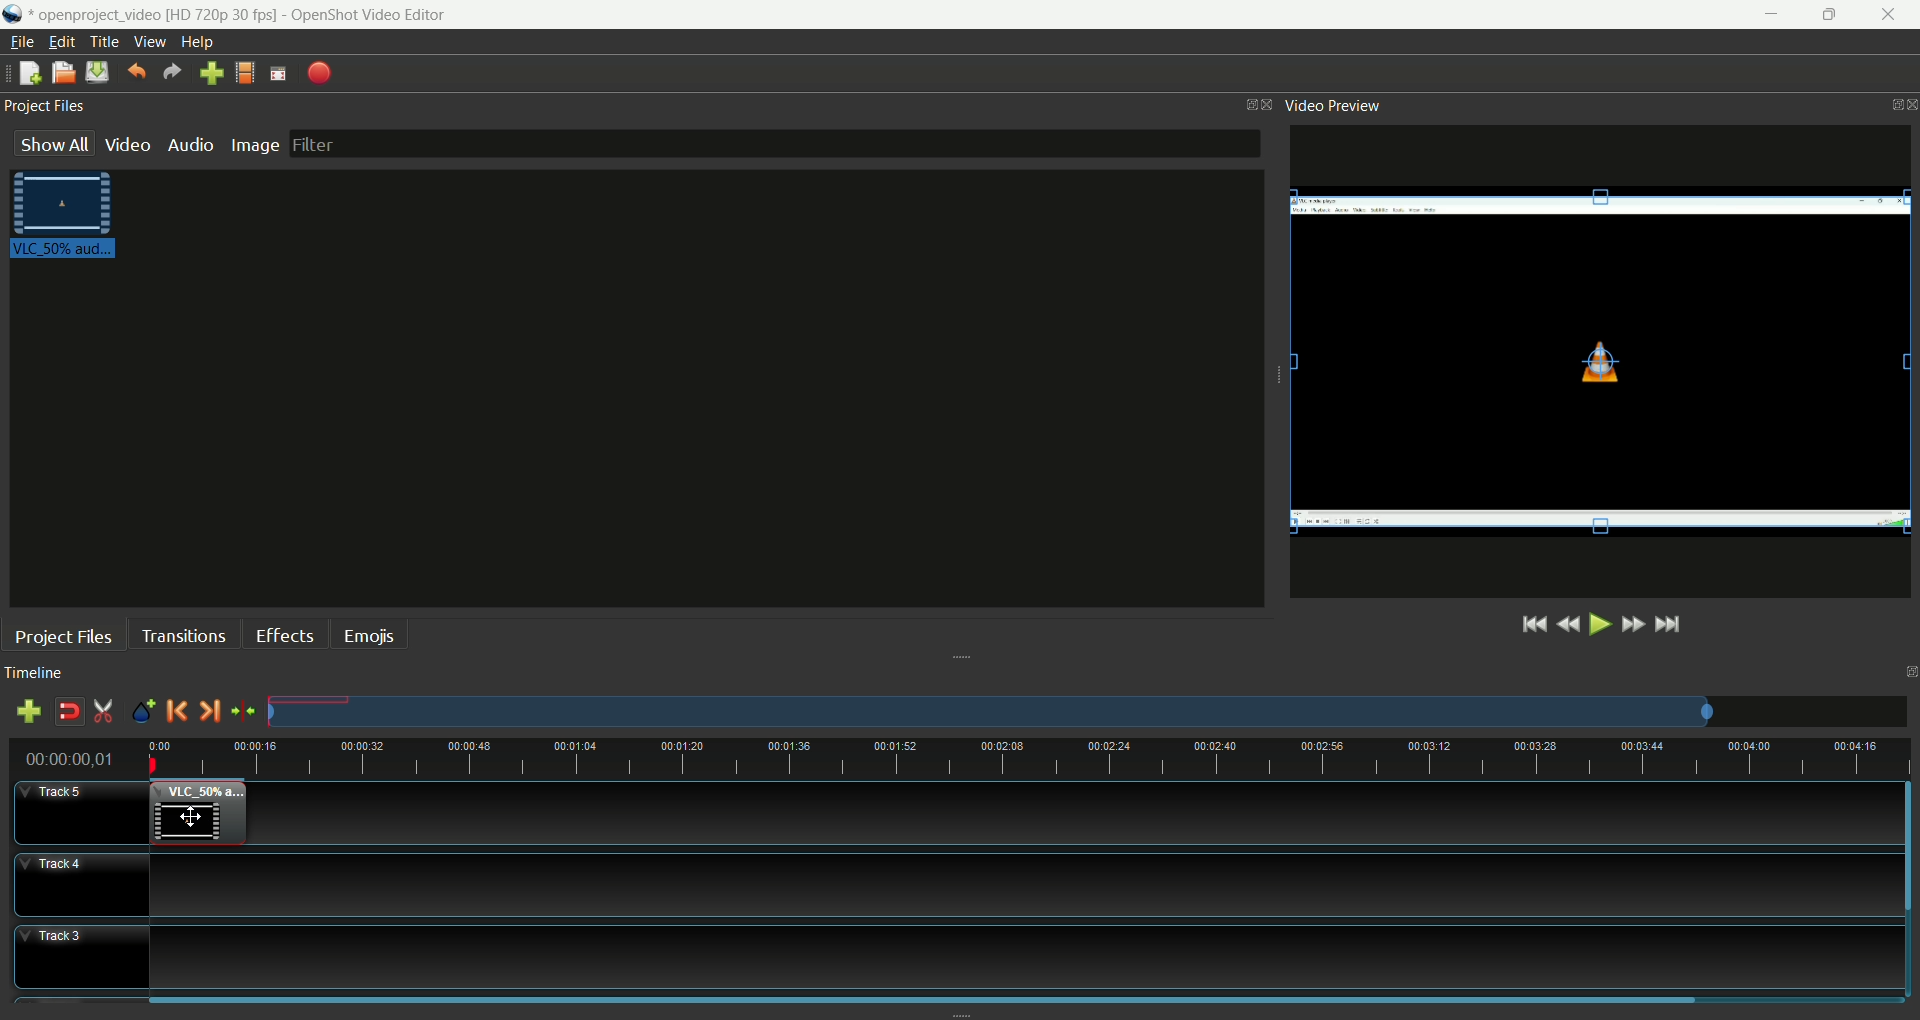 Image resolution: width=1920 pixels, height=1020 pixels. What do you see at coordinates (370, 633) in the screenshot?
I see `emojis` at bounding box center [370, 633].